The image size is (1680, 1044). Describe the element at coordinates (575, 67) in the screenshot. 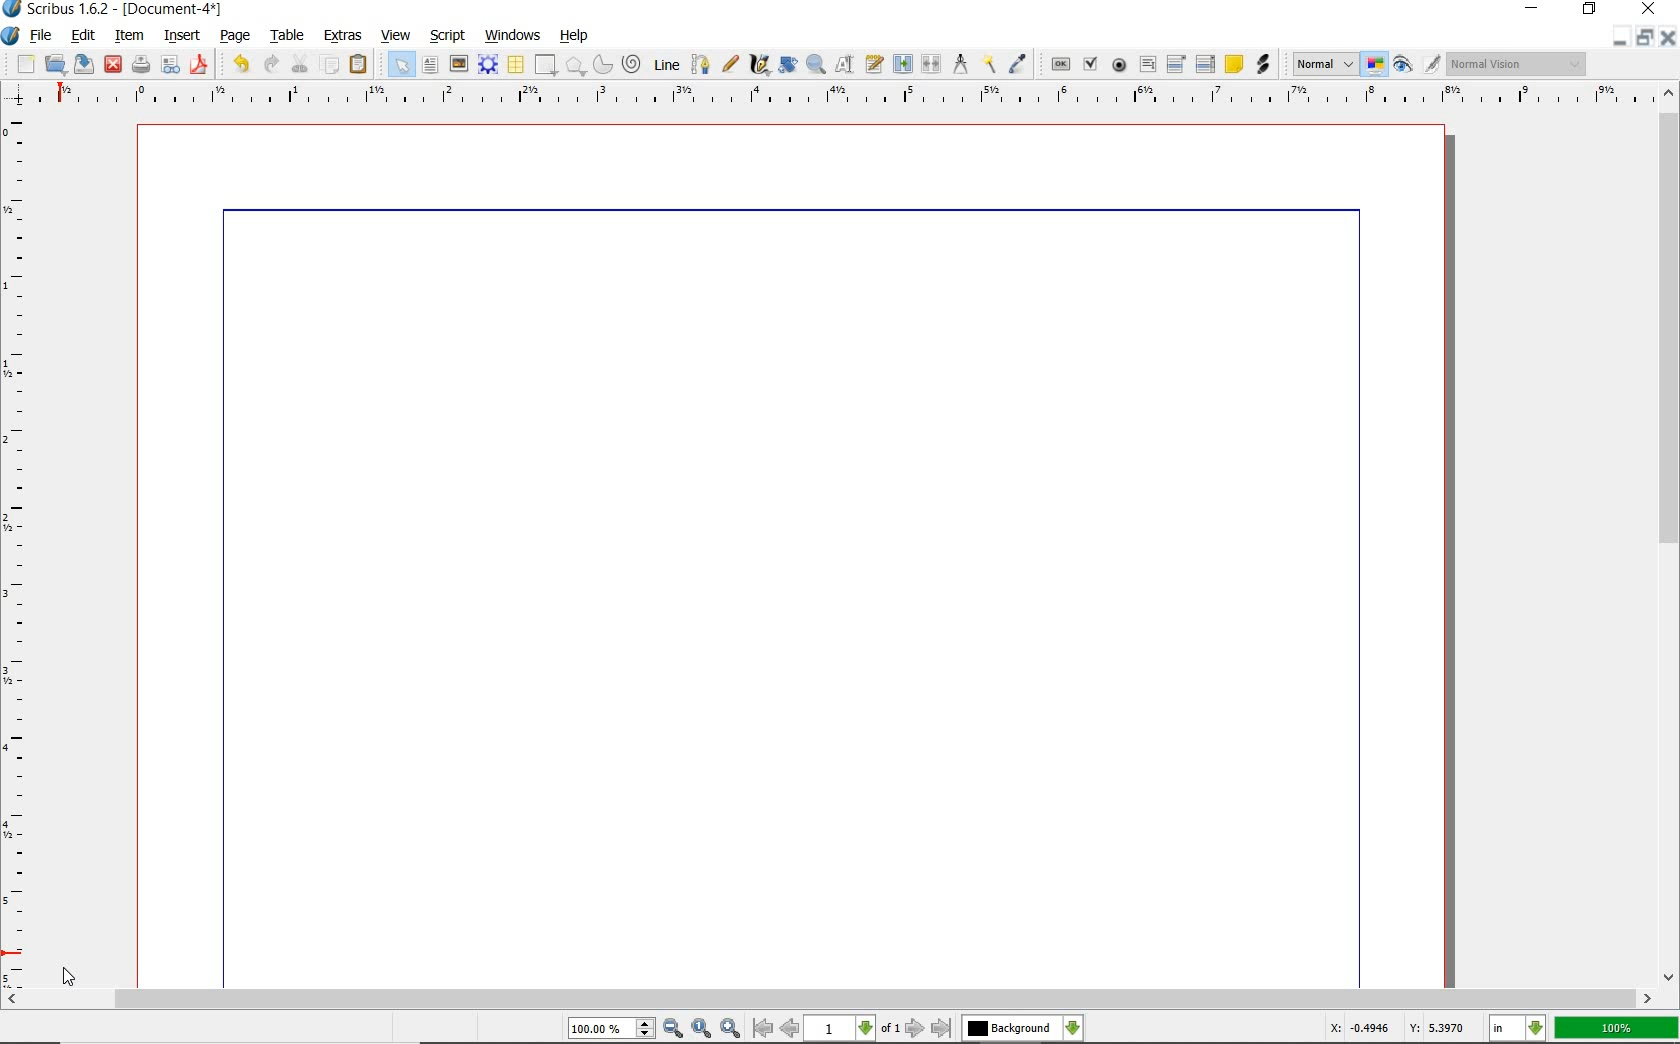

I see `polygon` at that location.